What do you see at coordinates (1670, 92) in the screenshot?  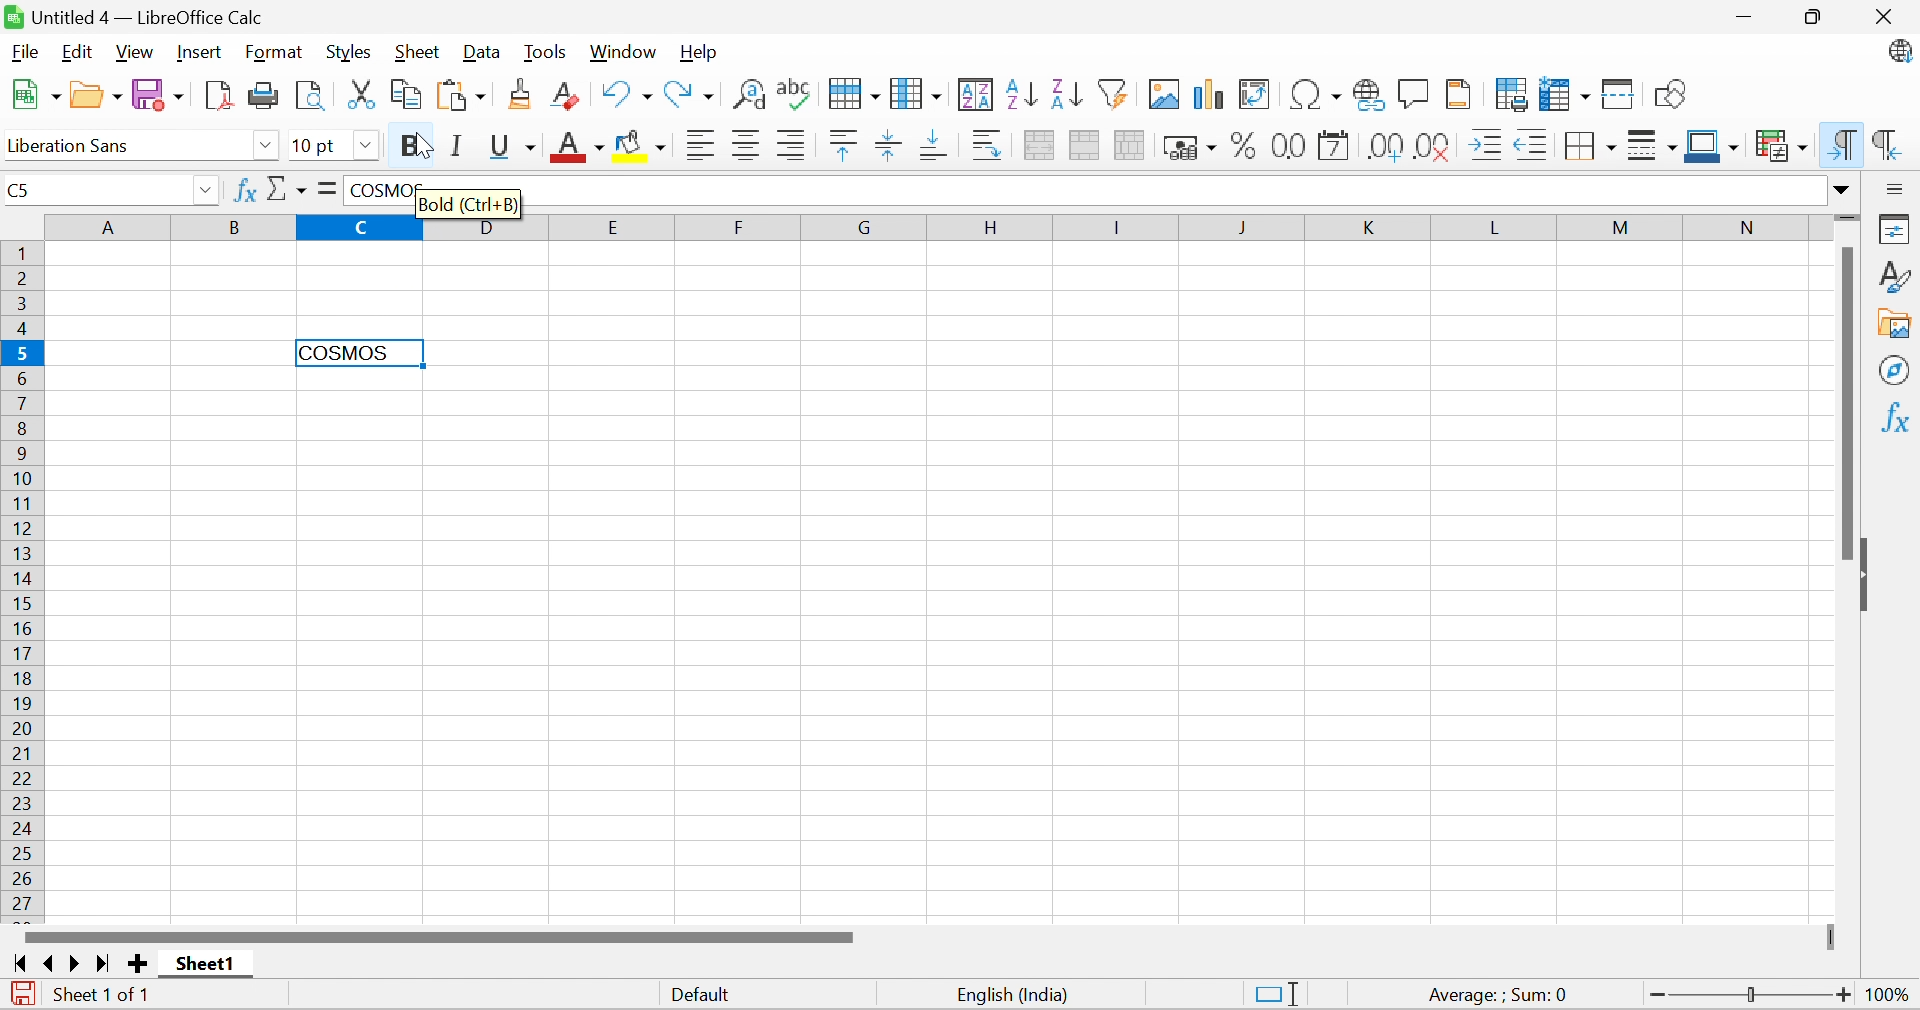 I see `Show Draw Functions` at bounding box center [1670, 92].